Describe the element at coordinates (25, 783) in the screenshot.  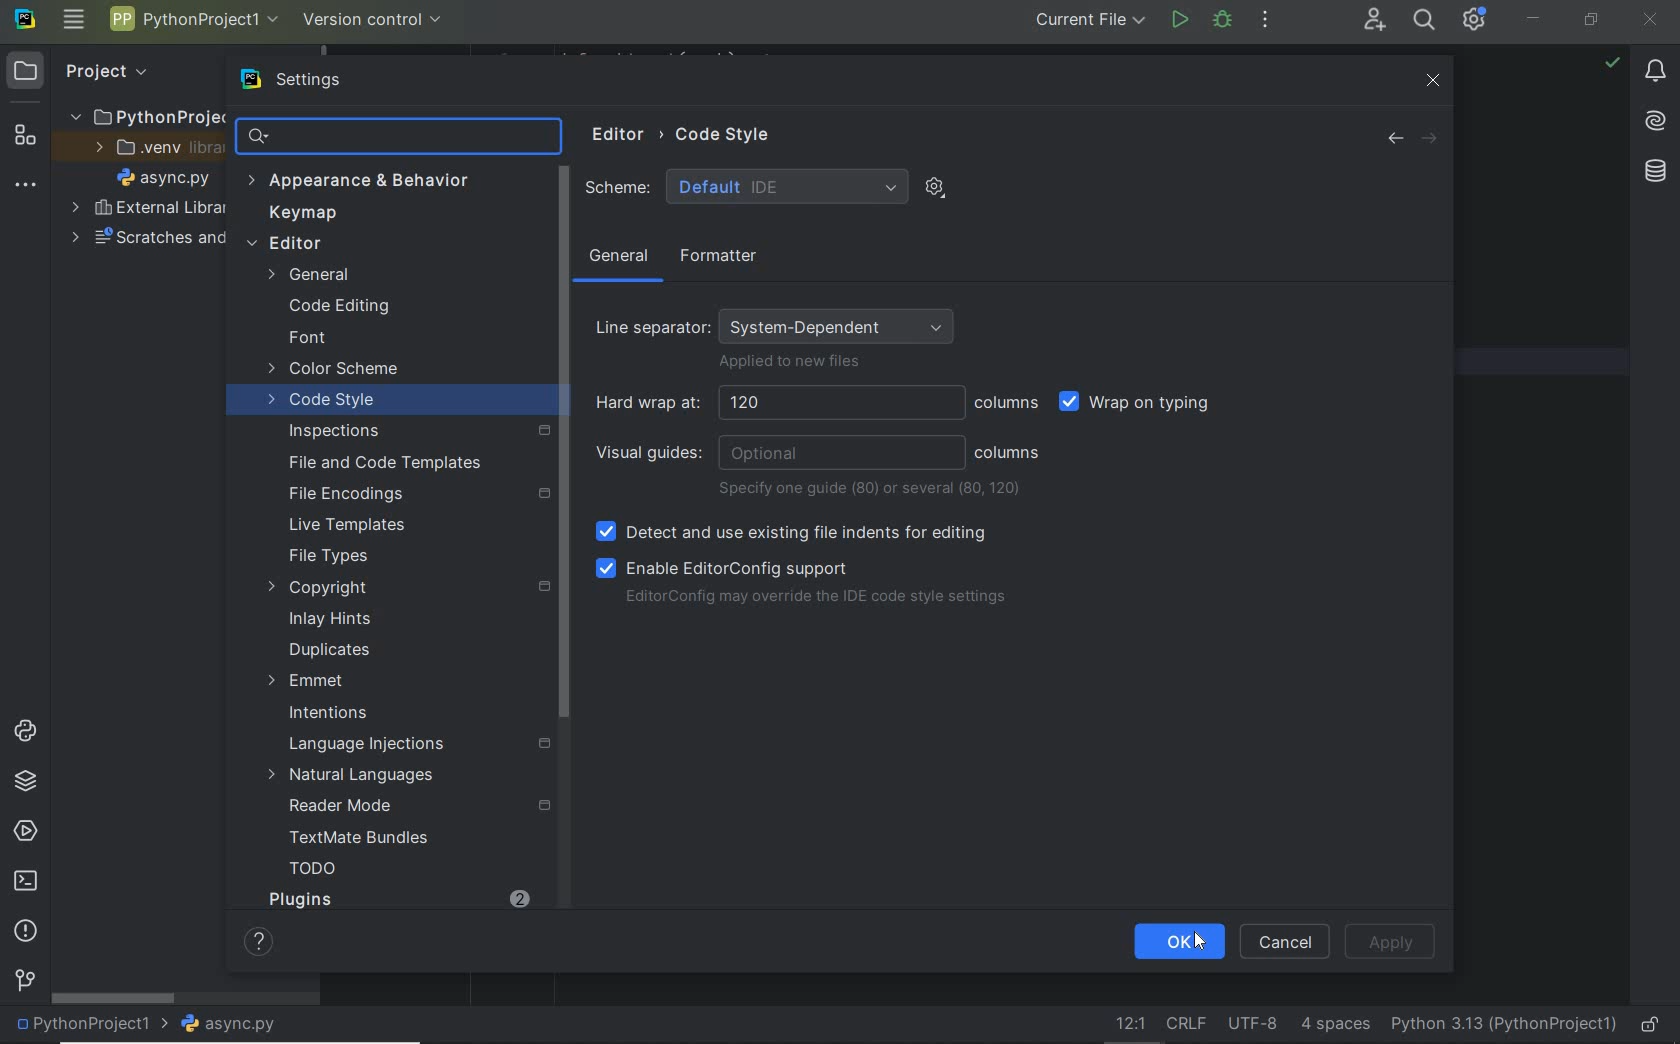
I see `python packages` at that location.